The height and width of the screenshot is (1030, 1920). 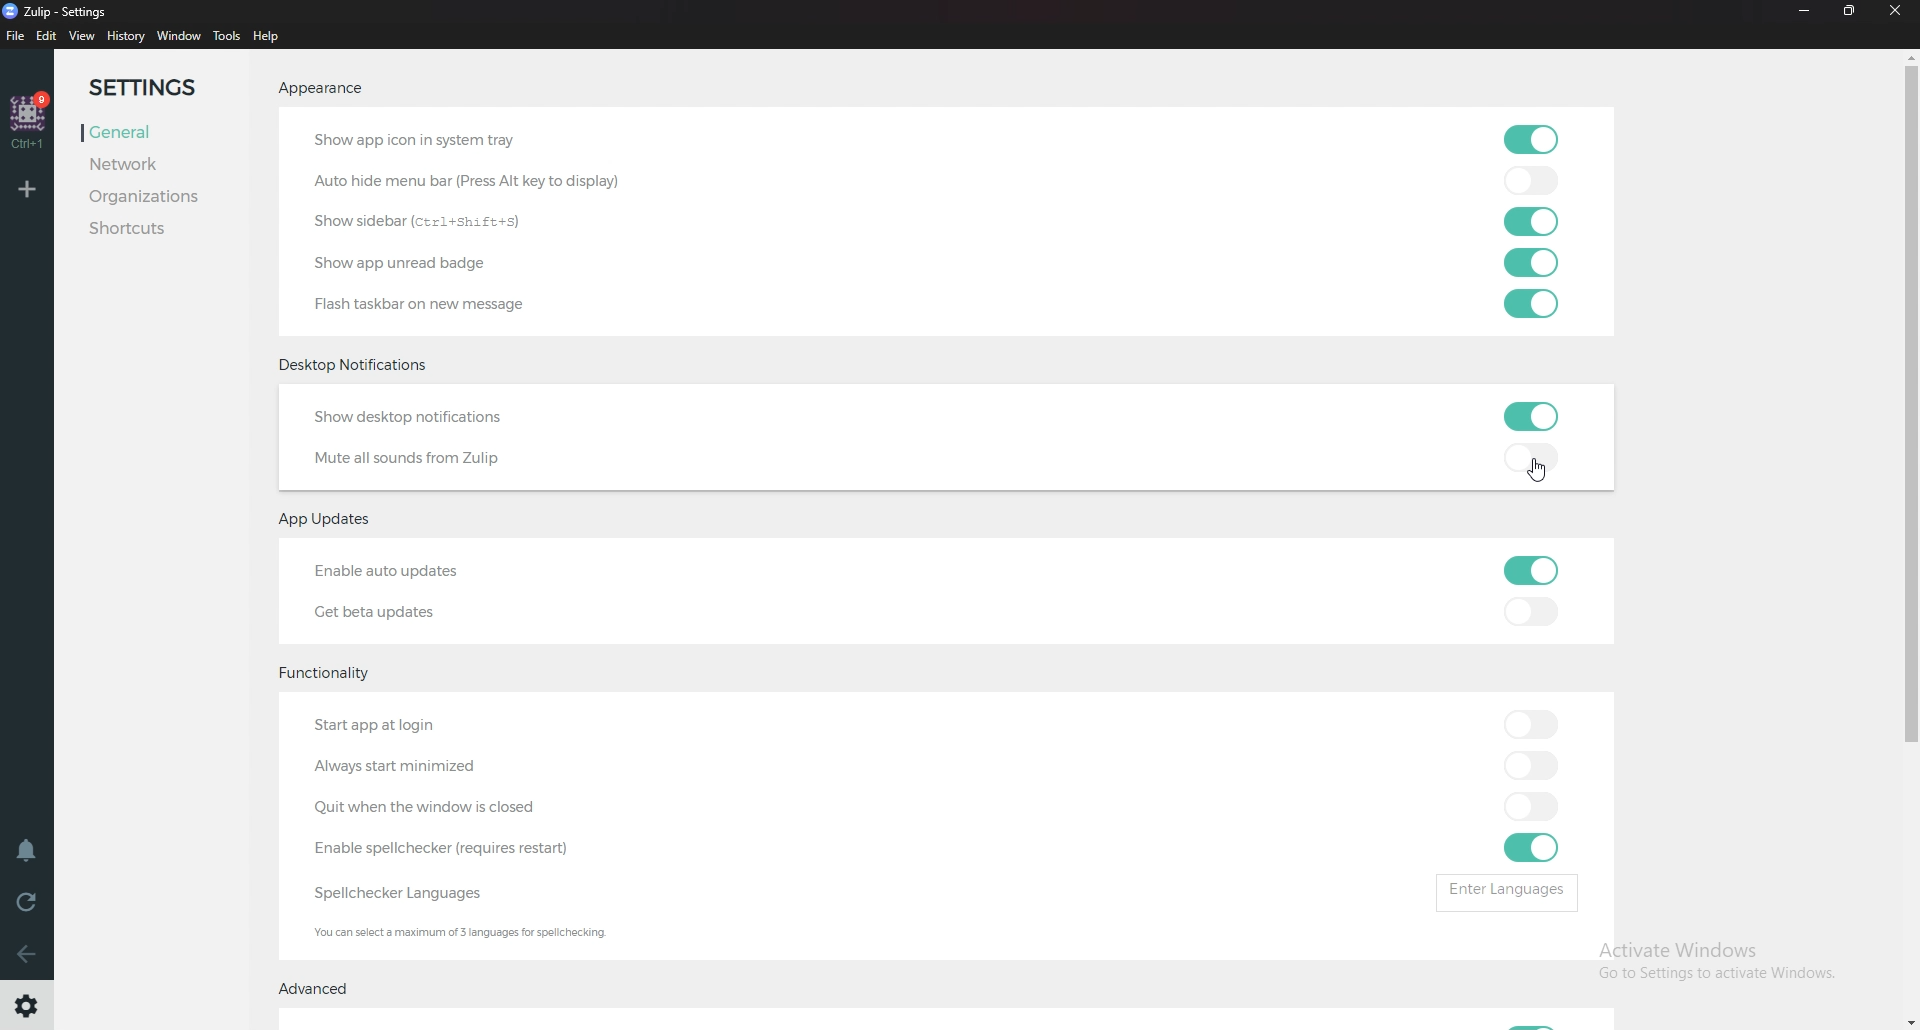 I want to click on back, so click(x=28, y=955).